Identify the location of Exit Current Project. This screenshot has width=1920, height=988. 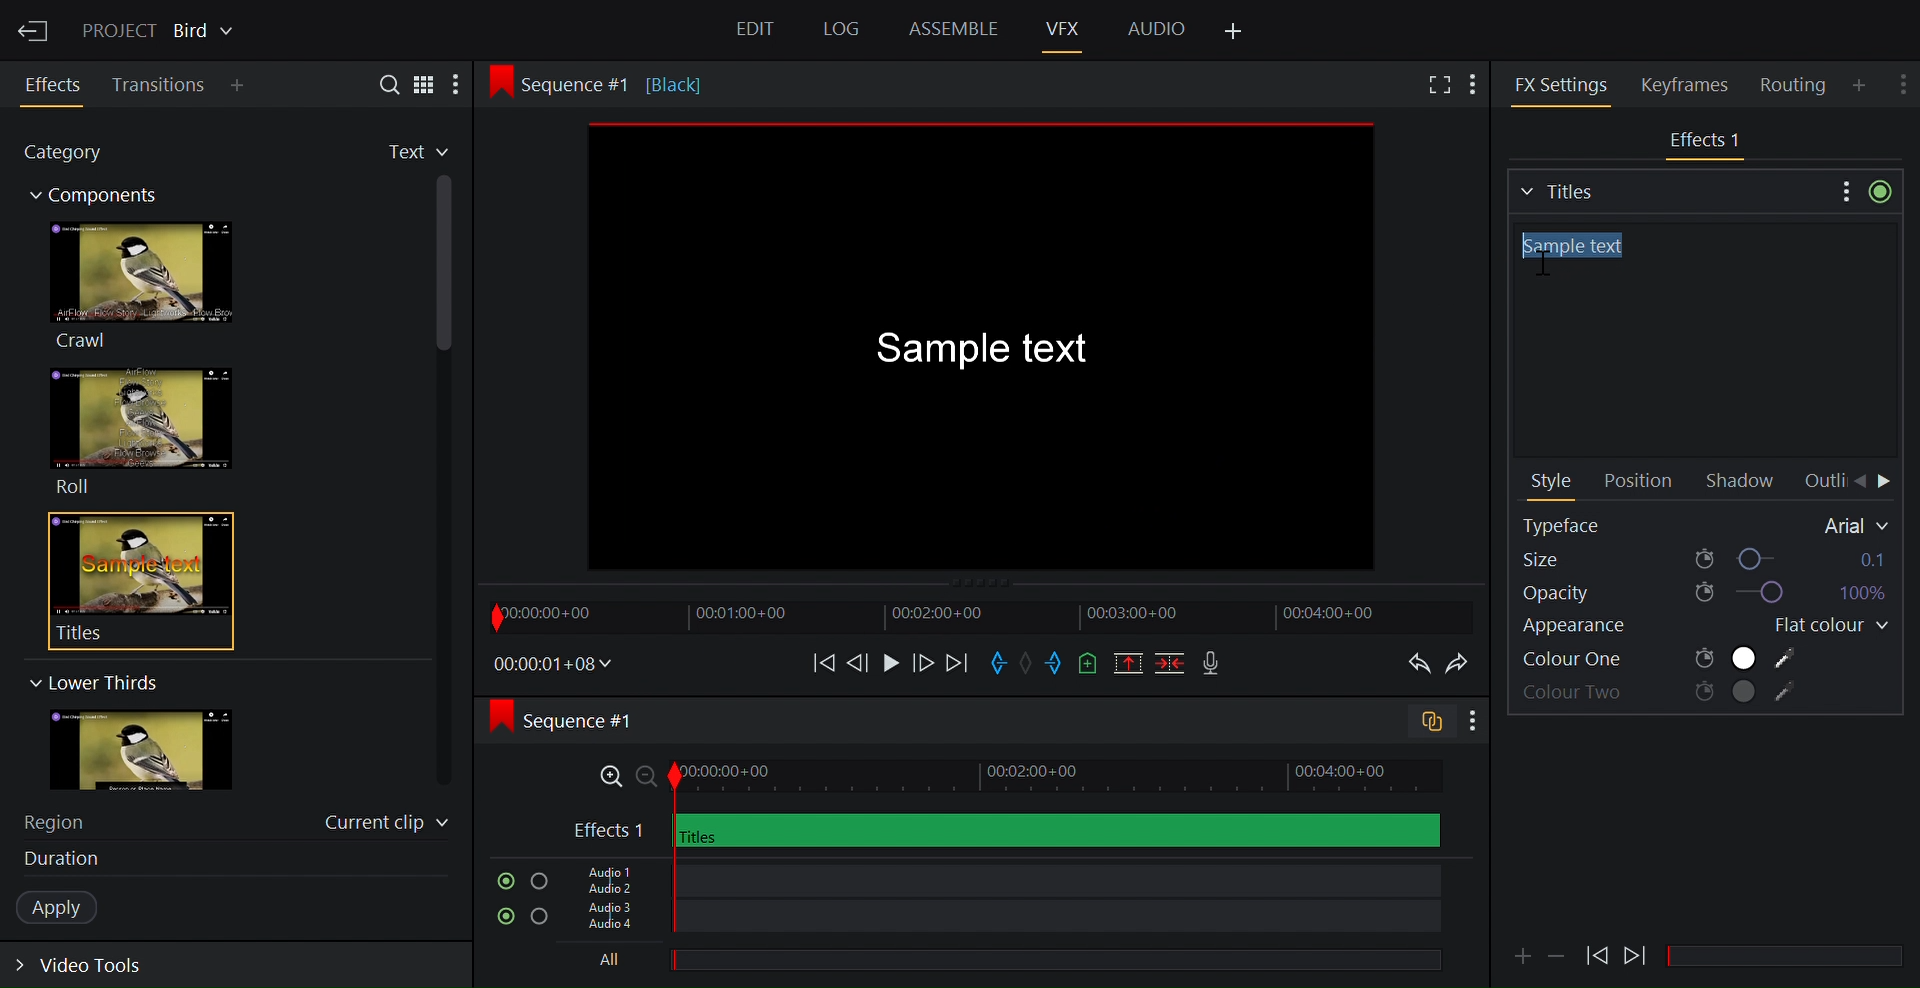
(35, 28).